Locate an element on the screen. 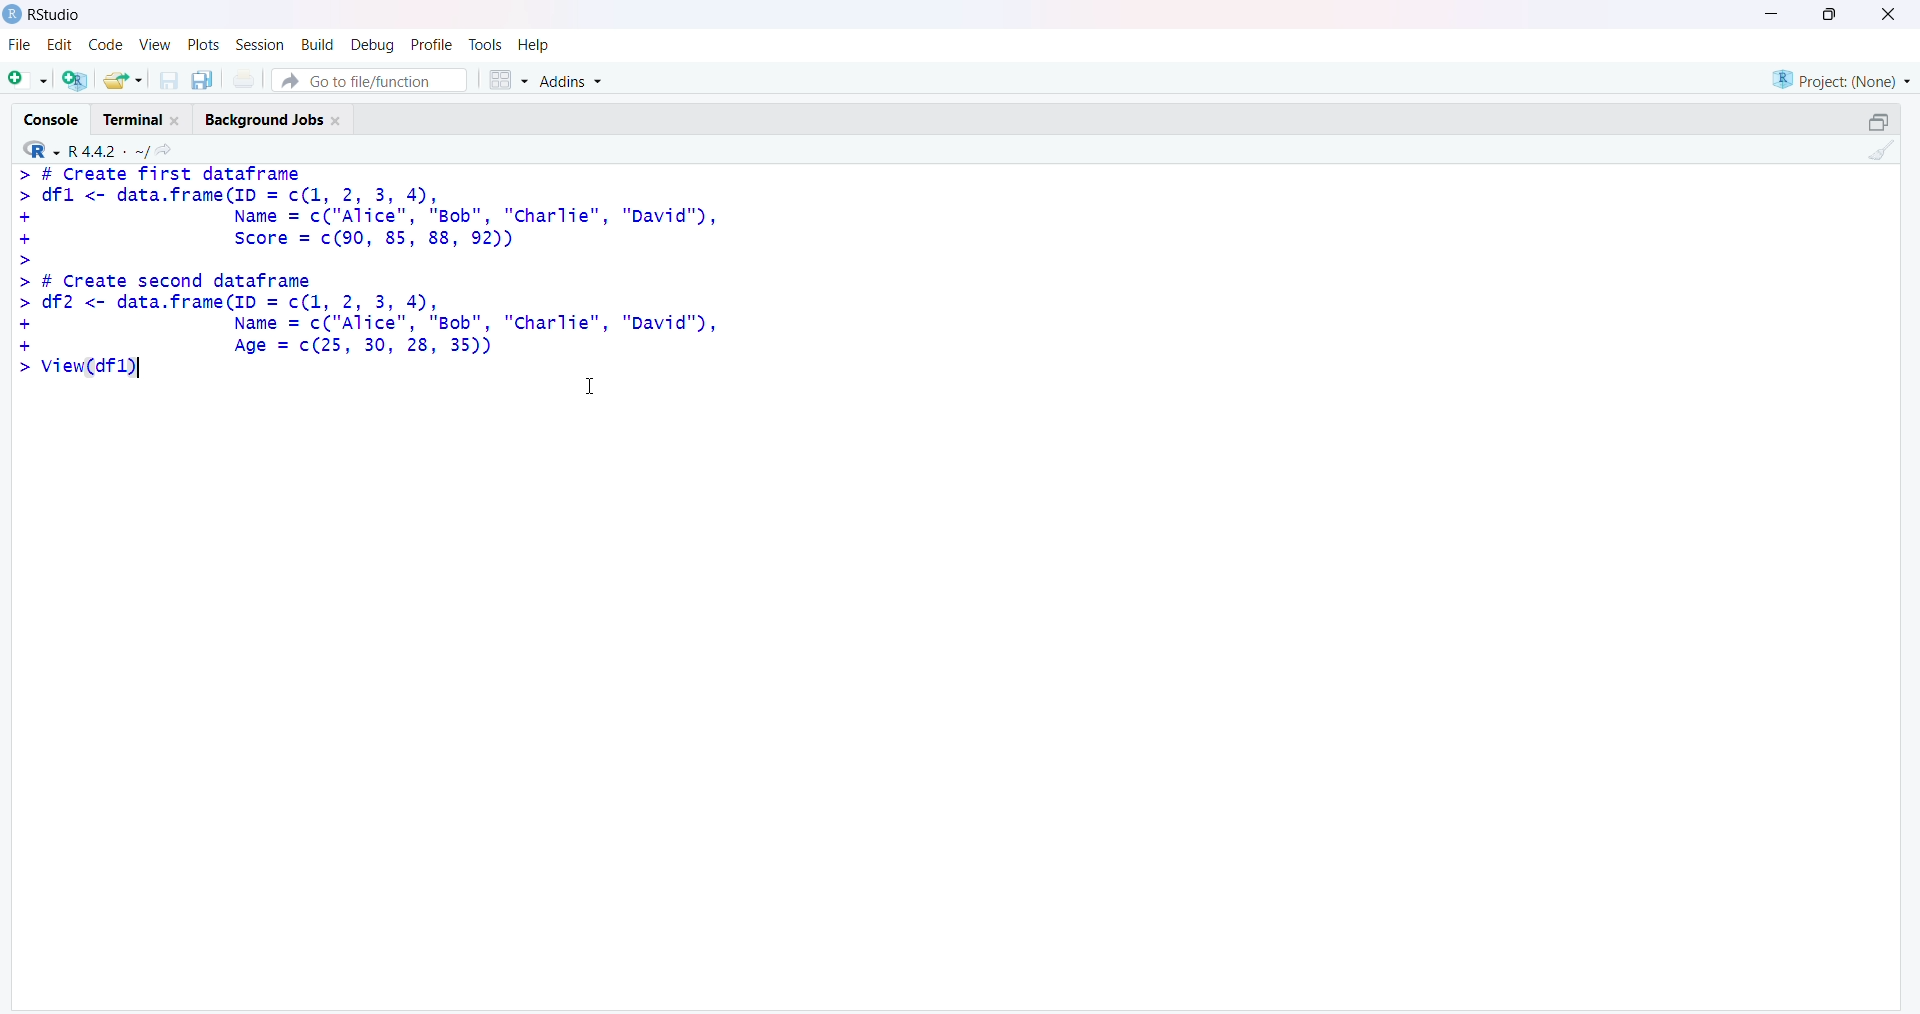 Image resolution: width=1920 pixels, height=1014 pixels. open in separate window is located at coordinates (1880, 121).